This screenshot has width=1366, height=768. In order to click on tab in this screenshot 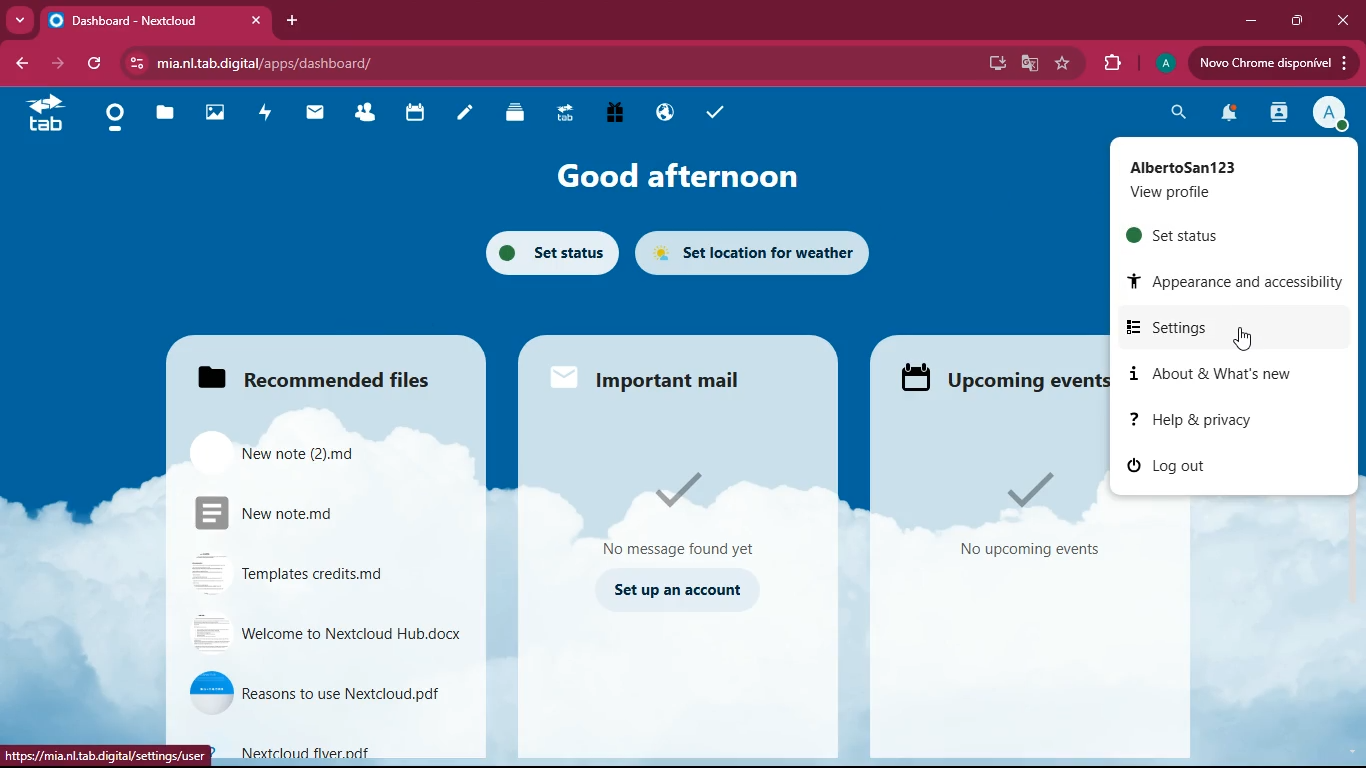, I will do `click(50, 117)`.